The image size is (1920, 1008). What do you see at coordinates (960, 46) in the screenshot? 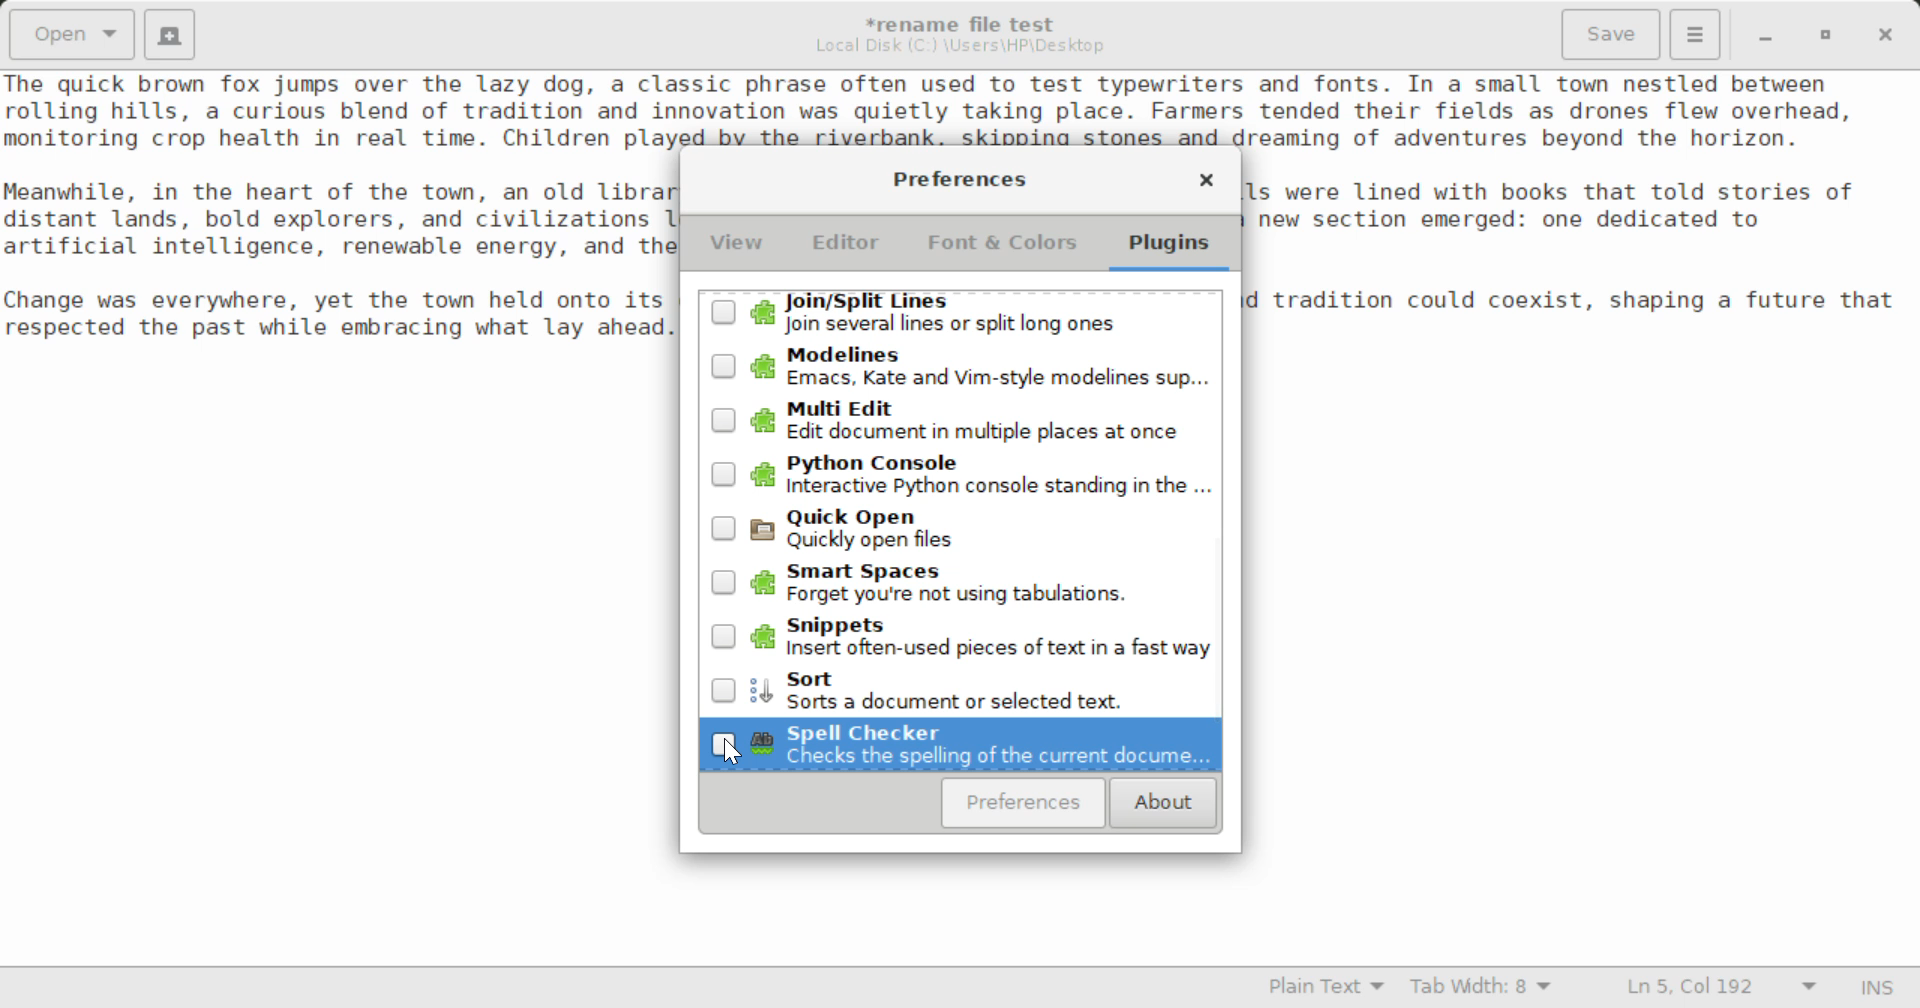
I see `File Location` at bounding box center [960, 46].